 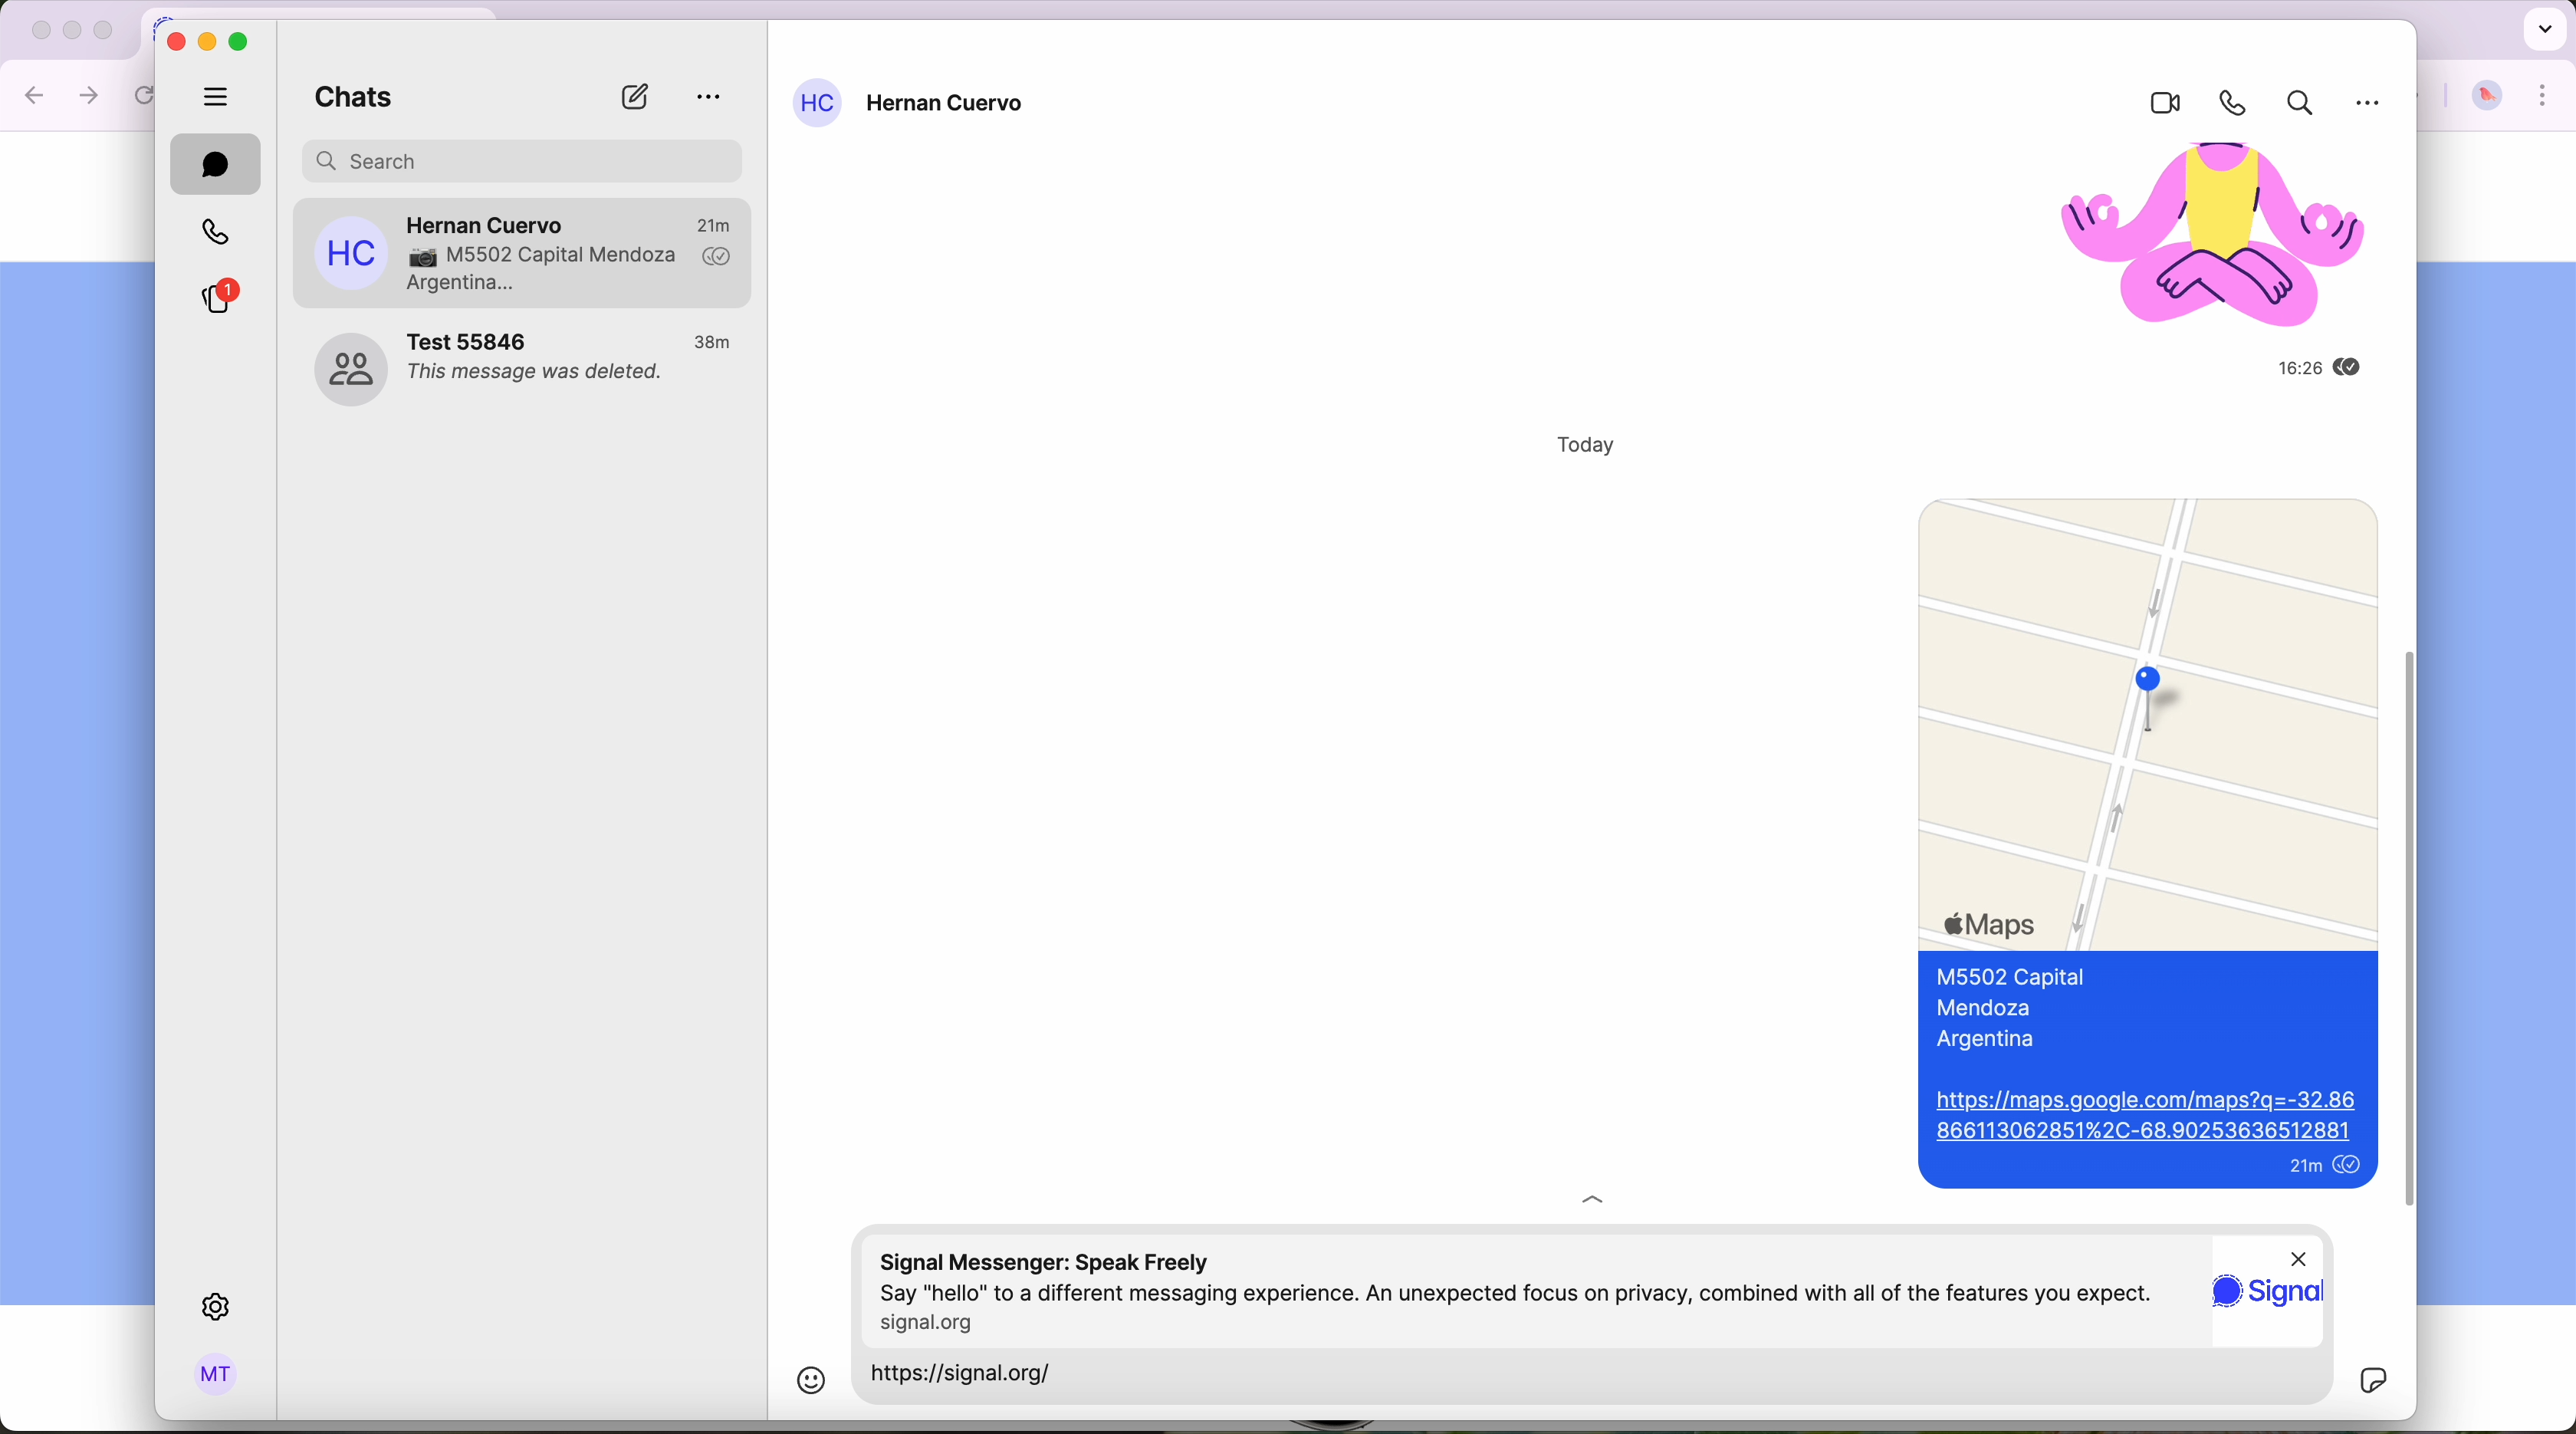 I want to click on hide tabs, so click(x=217, y=94).